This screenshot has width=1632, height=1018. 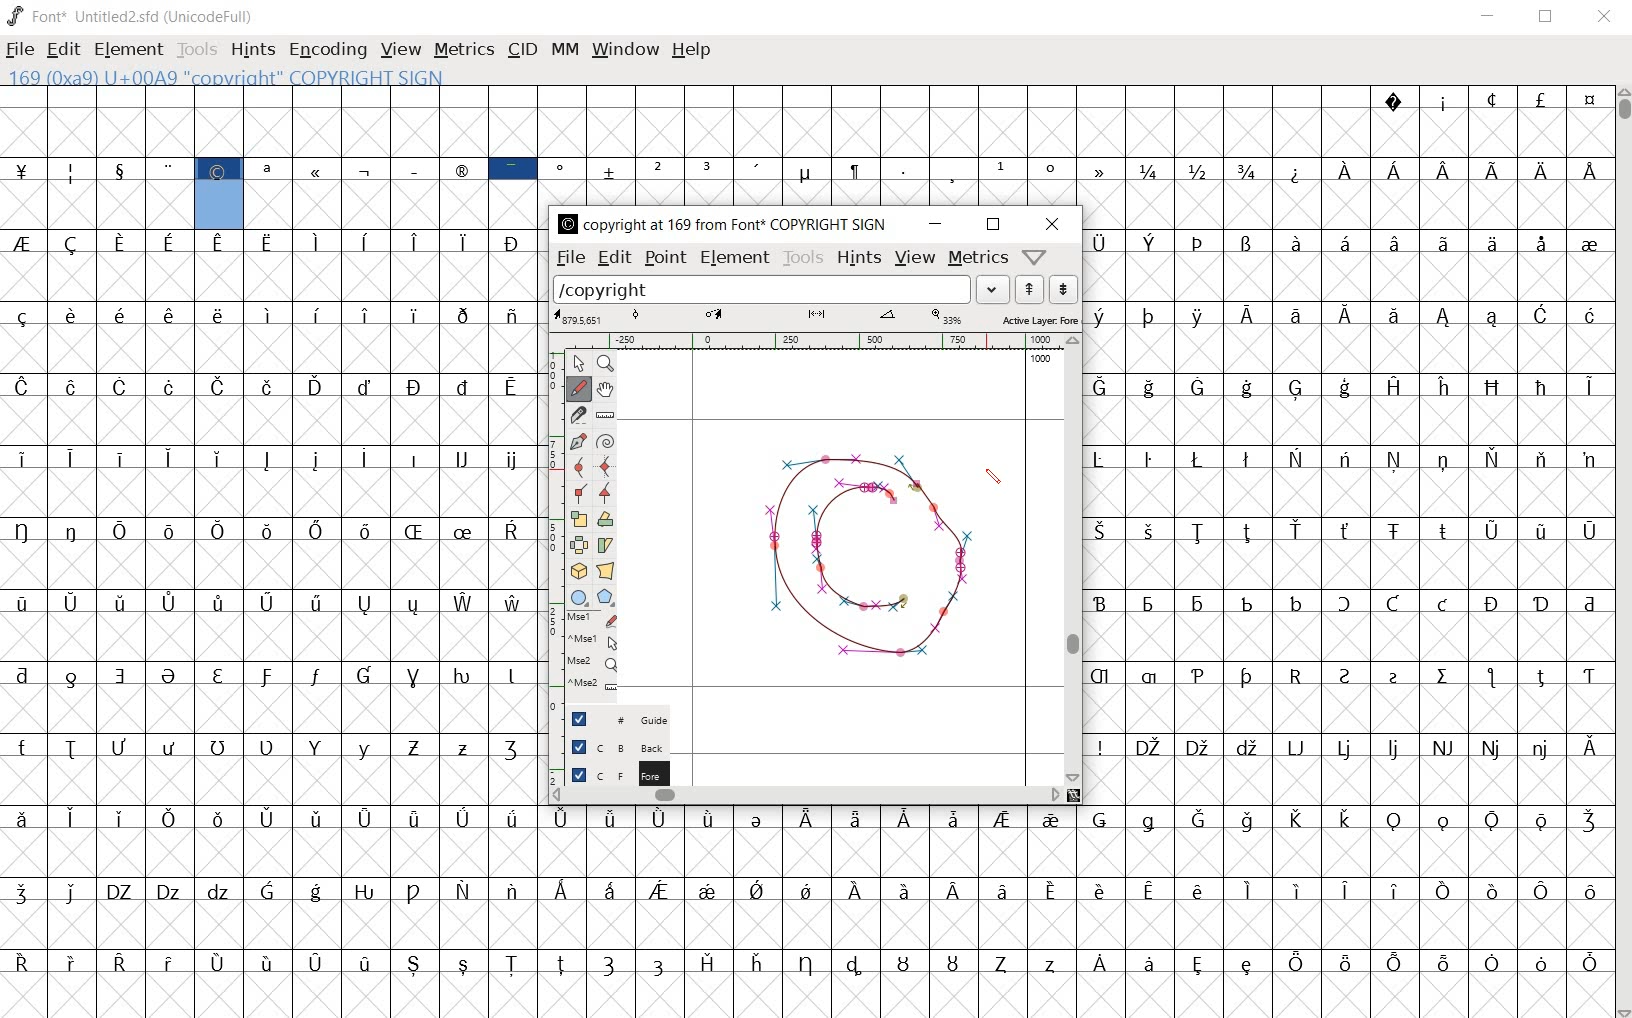 What do you see at coordinates (861, 563) in the screenshot?
I see `copyright glyph design` at bounding box center [861, 563].